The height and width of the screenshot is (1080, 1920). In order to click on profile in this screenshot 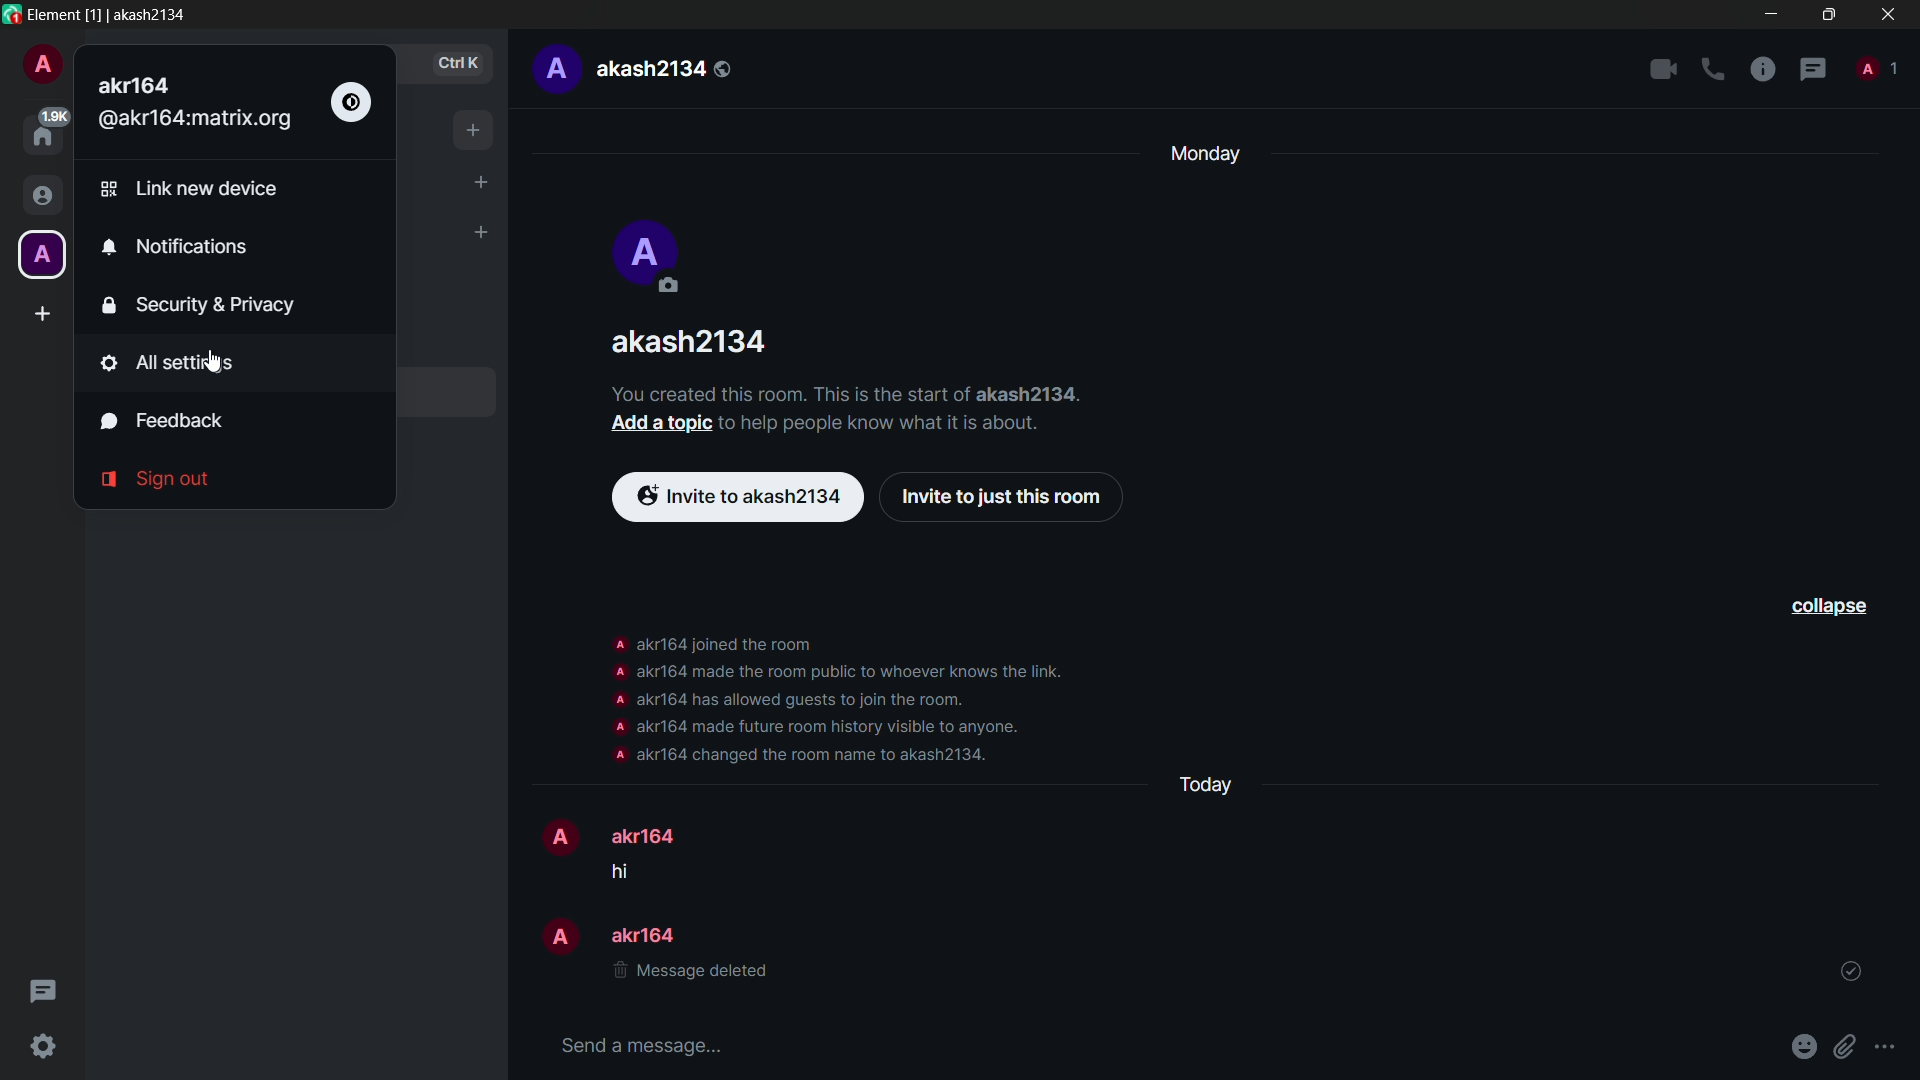, I will do `click(554, 69)`.